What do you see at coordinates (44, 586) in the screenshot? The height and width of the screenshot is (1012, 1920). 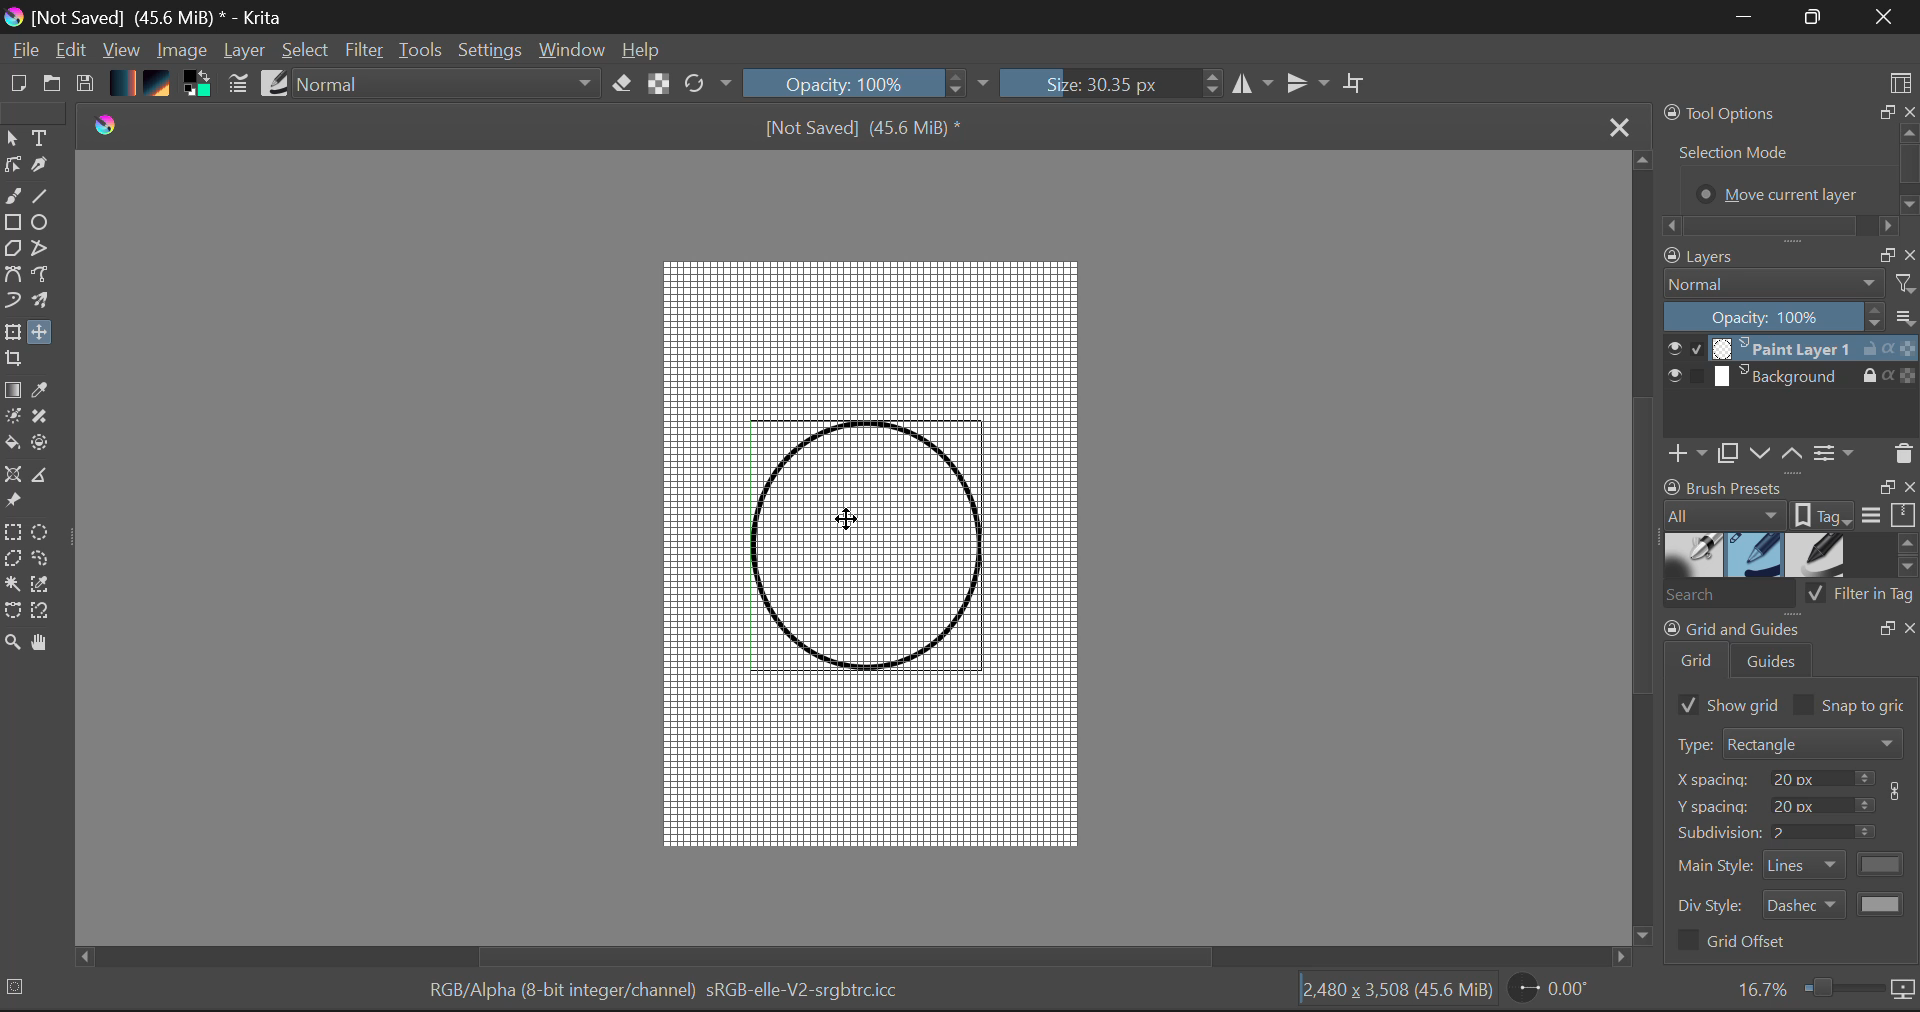 I see `Similar Color Selector` at bounding box center [44, 586].